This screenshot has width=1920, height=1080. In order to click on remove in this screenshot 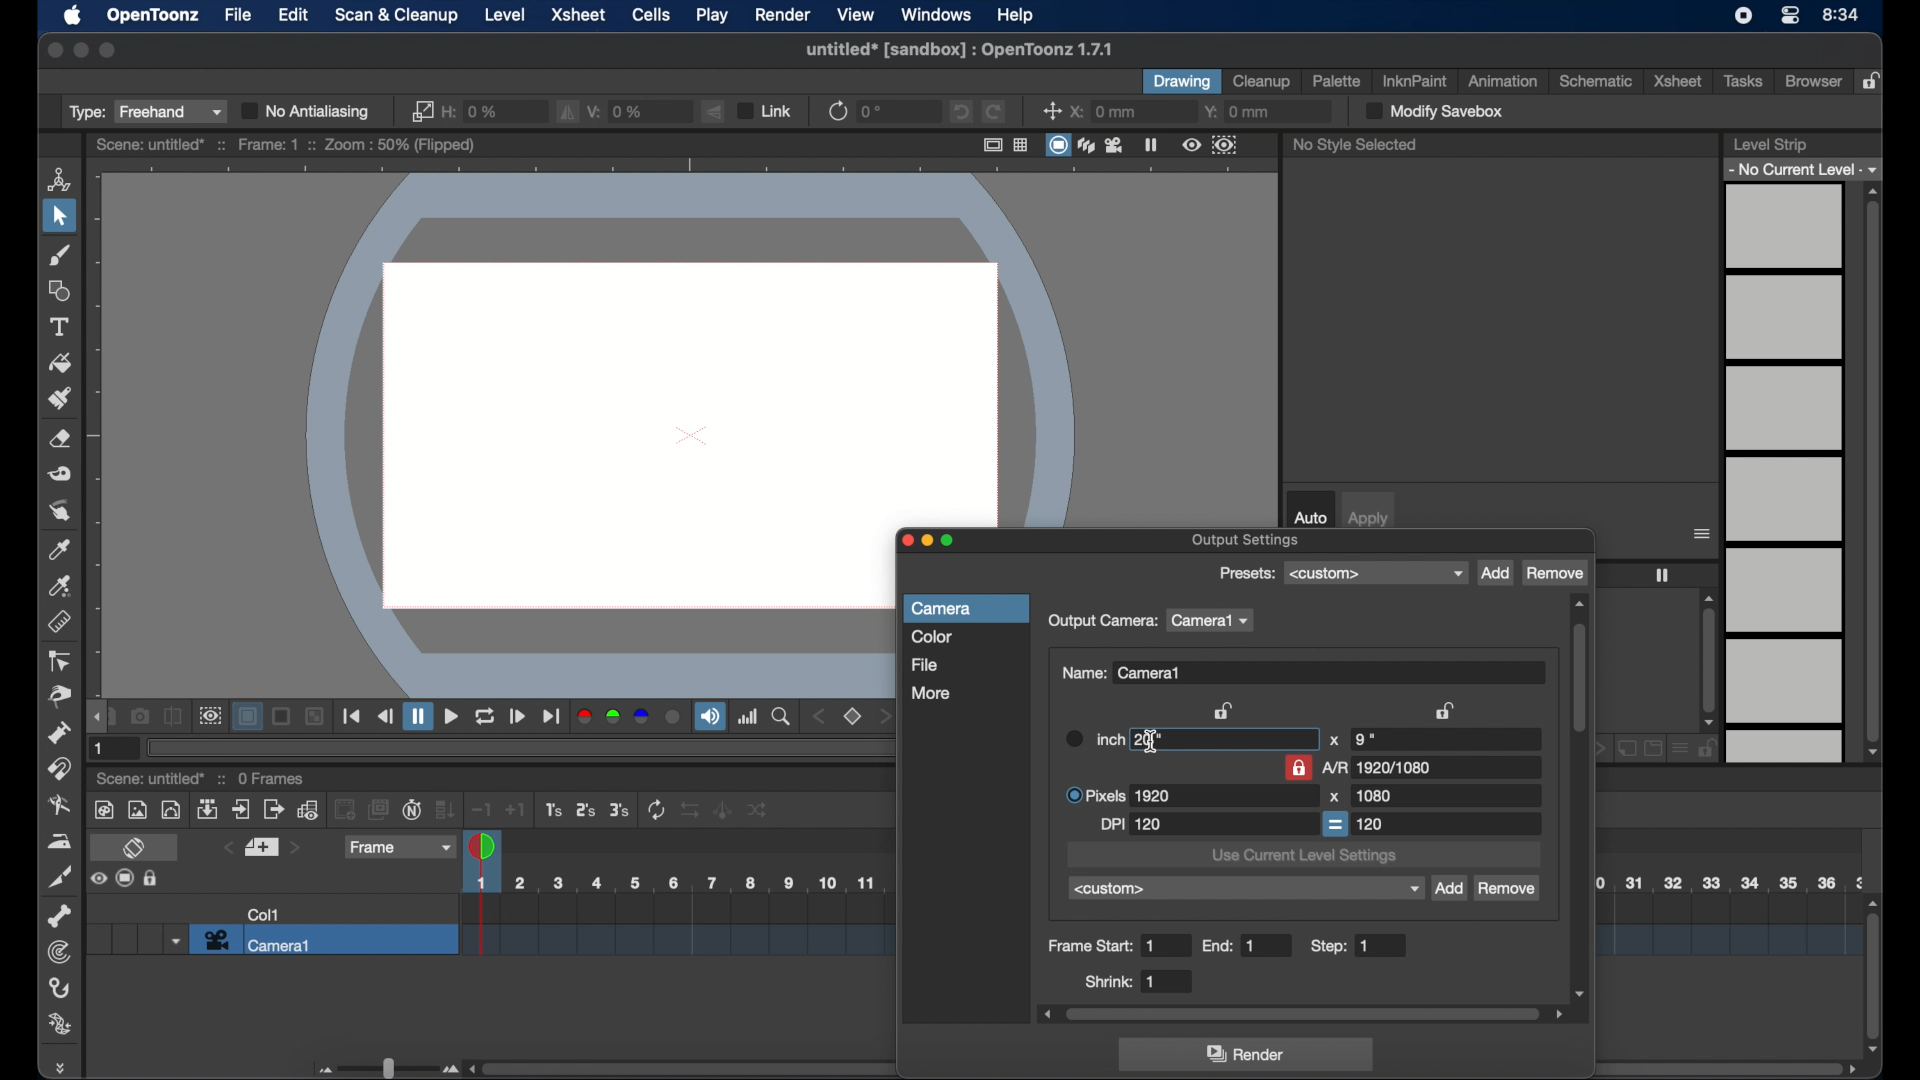, I will do `click(1555, 573)`.